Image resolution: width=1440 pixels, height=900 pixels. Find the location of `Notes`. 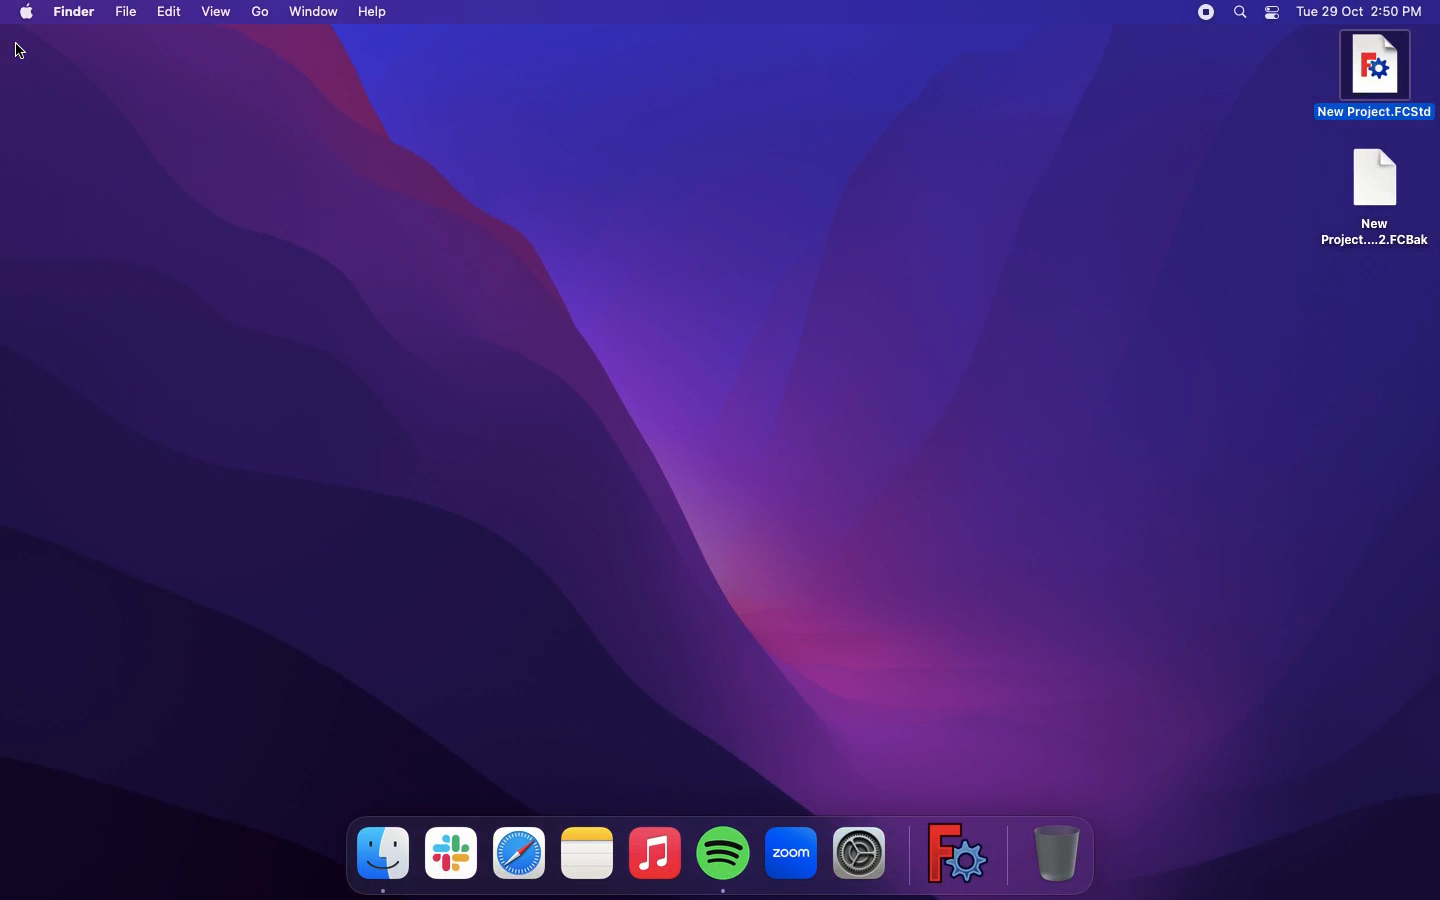

Notes is located at coordinates (588, 851).